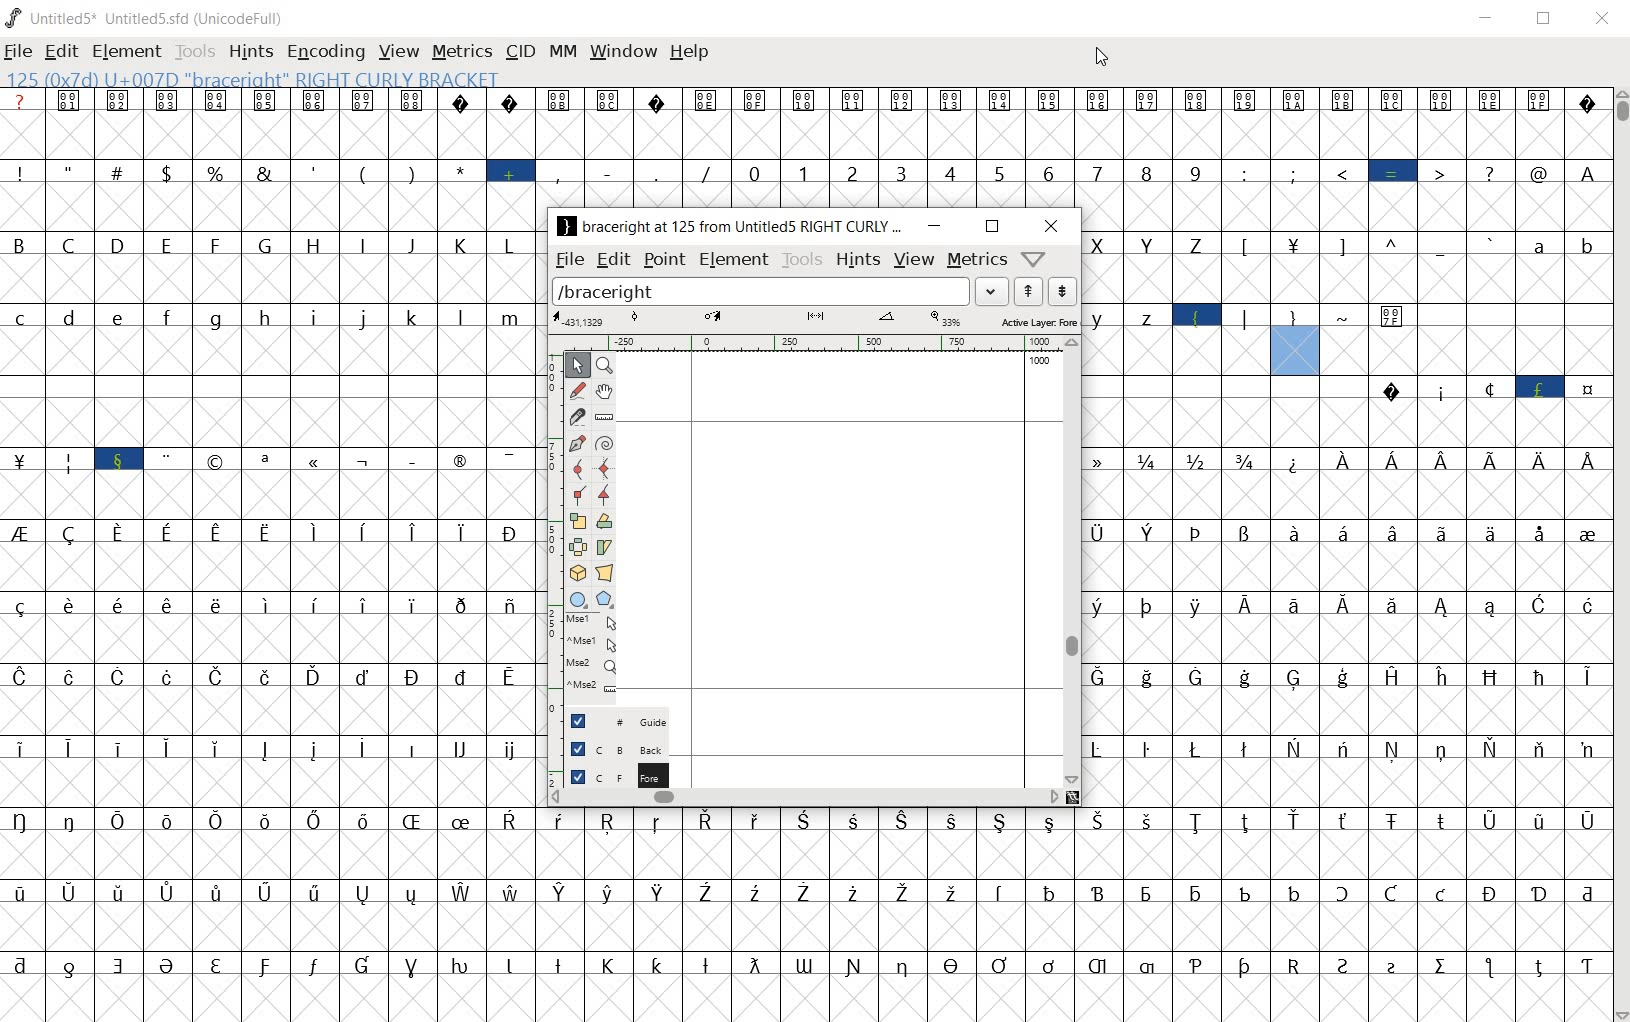 The image size is (1630, 1022). Describe the element at coordinates (569, 262) in the screenshot. I see `file` at that location.